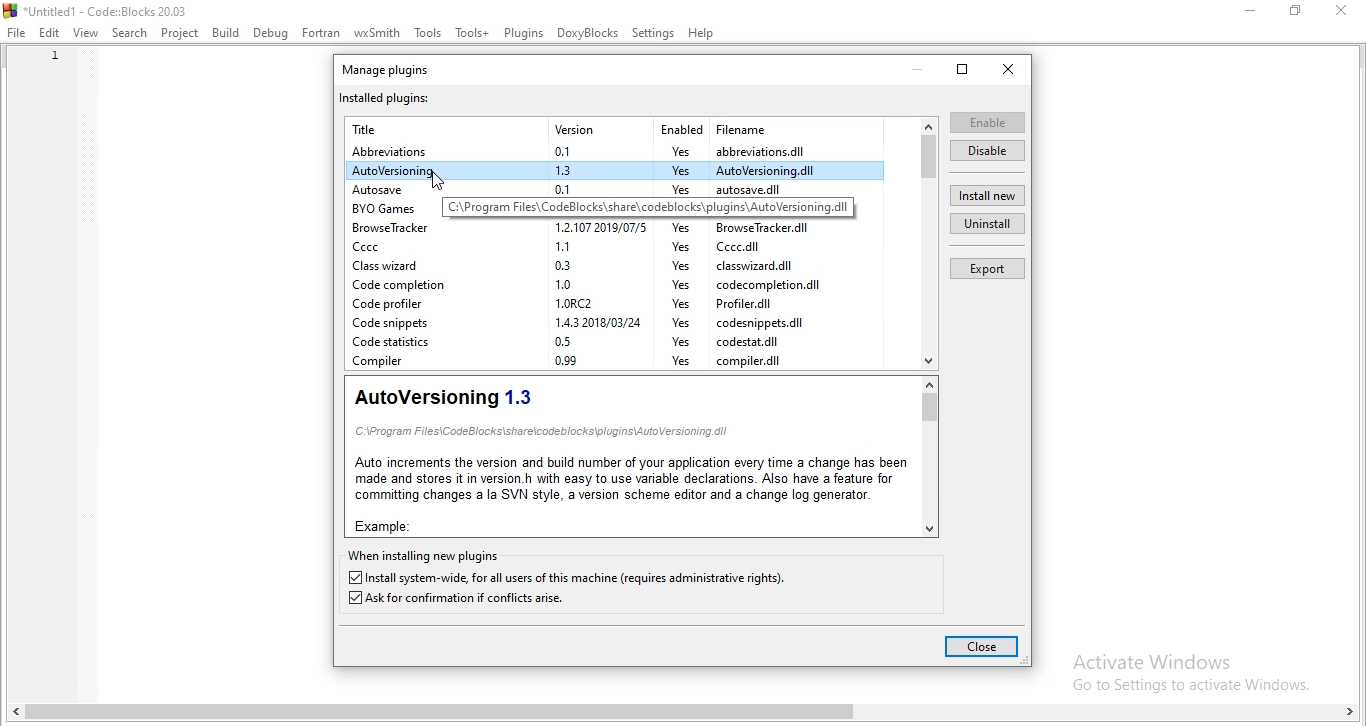 The image size is (1366, 726). I want to click on scroll bar, so click(687, 715).